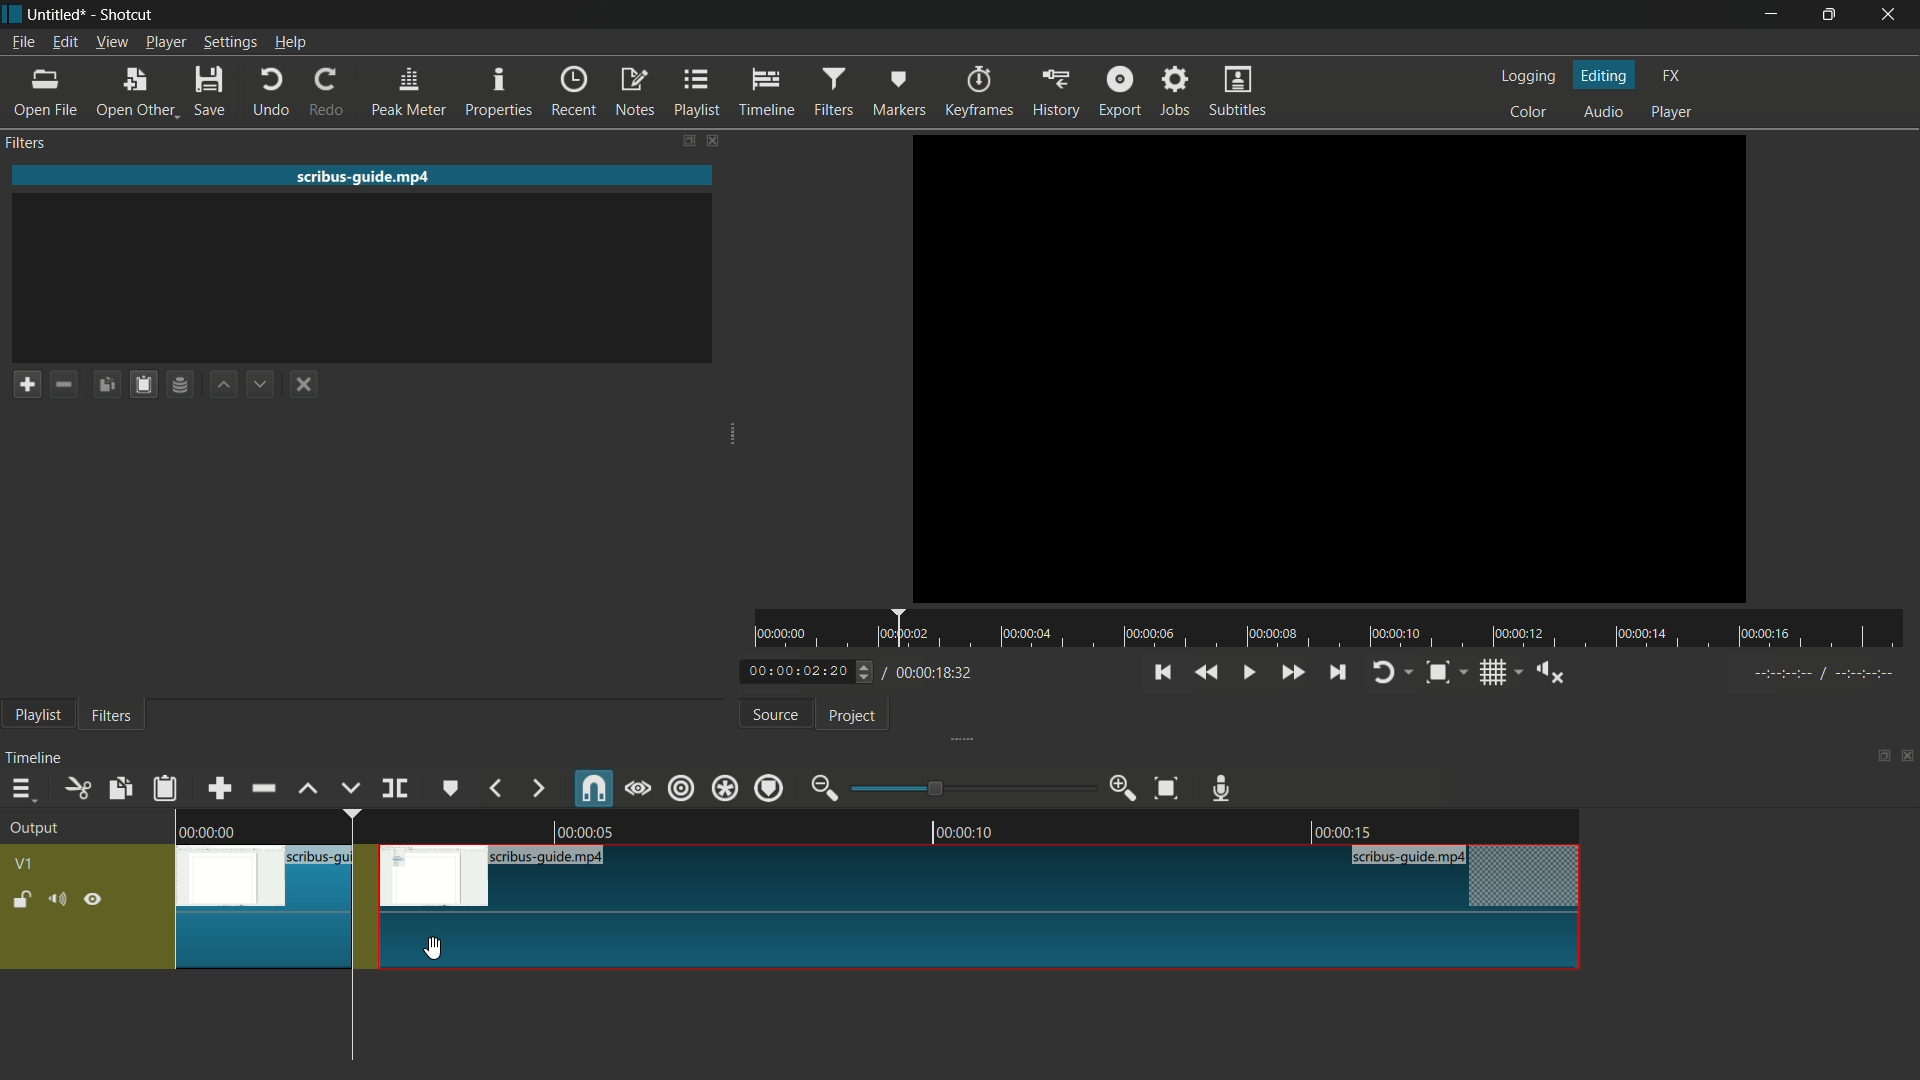 Image resolution: width=1920 pixels, height=1080 pixels. Describe the element at coordinates (347, 788) in the screenshot. I see `overwrite` at that location.